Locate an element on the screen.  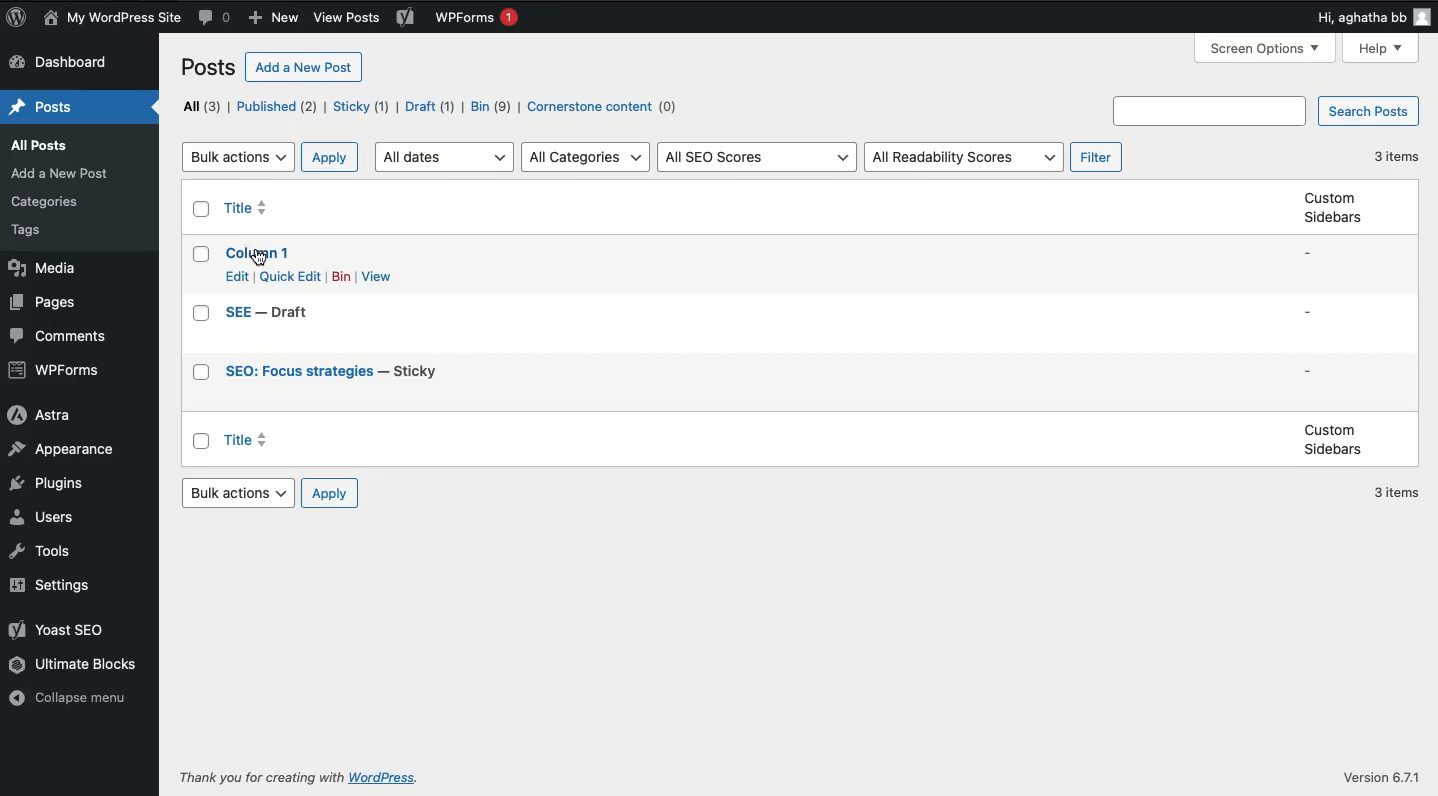
Logo is located at coordinates (20, 18).